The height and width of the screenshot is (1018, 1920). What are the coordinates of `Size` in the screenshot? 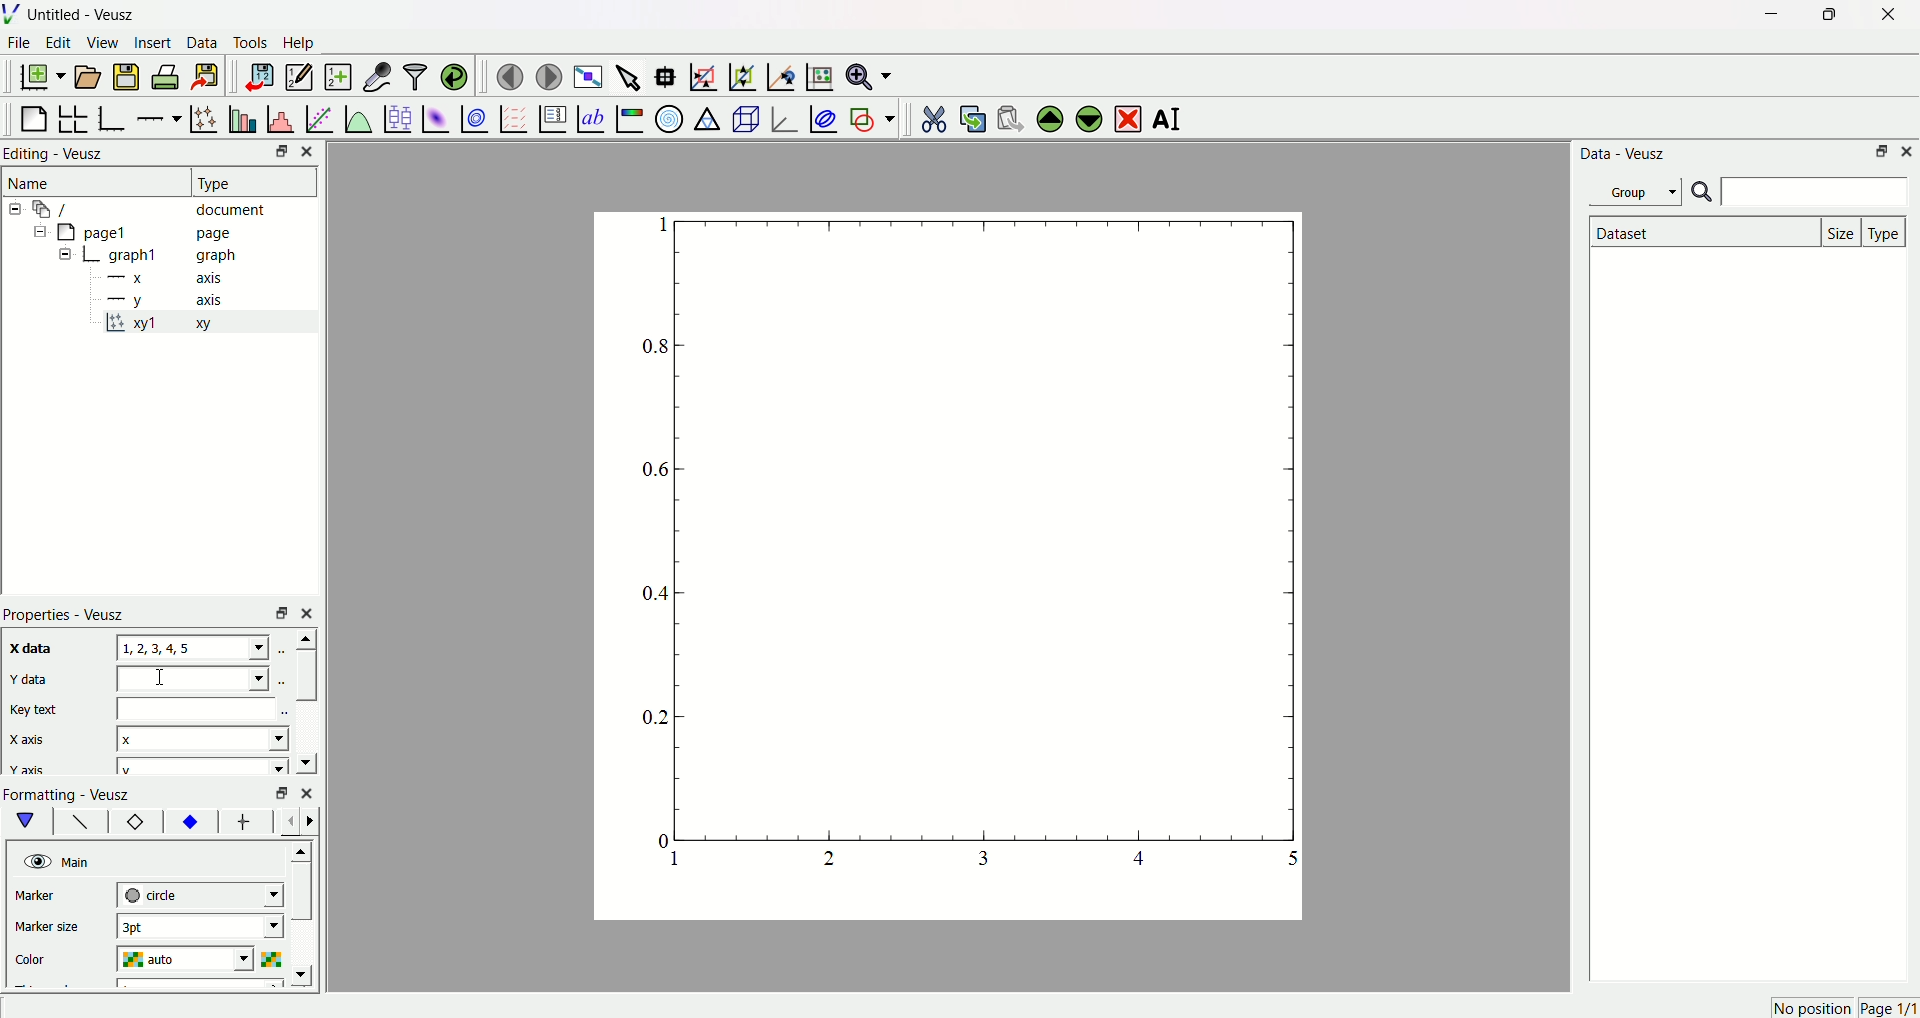 It's located at (1843, 231).